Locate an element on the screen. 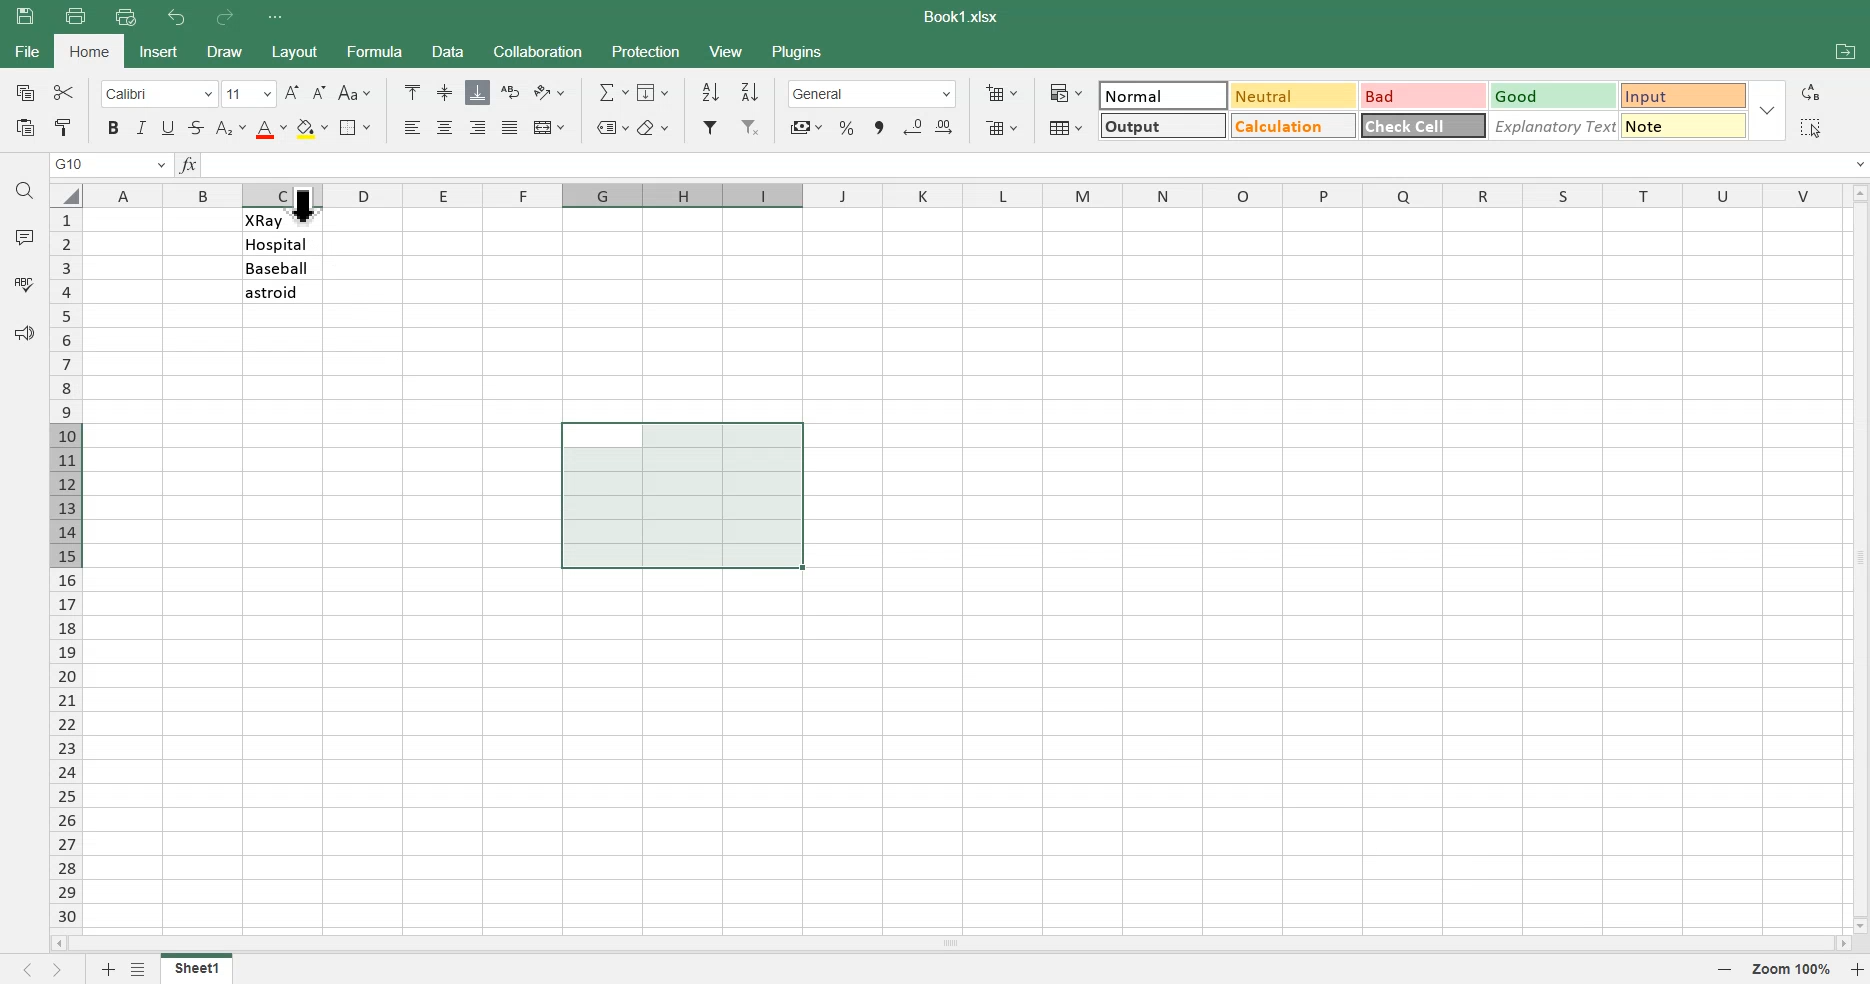 This screenshot has width=1870, height=984. Print is located at coordinates (75, 15).